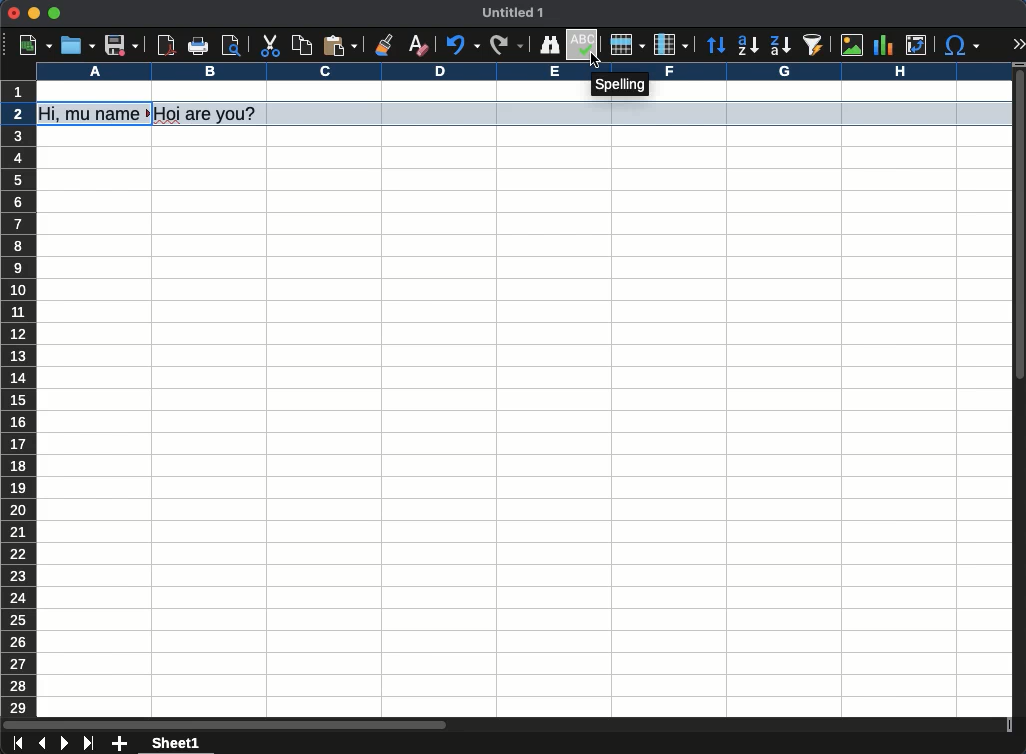 The image size is (1026, 754). What do you see at coordinates (65, 743) in the screenshot?
I see `next sheet` at bounding box center [65, 743].